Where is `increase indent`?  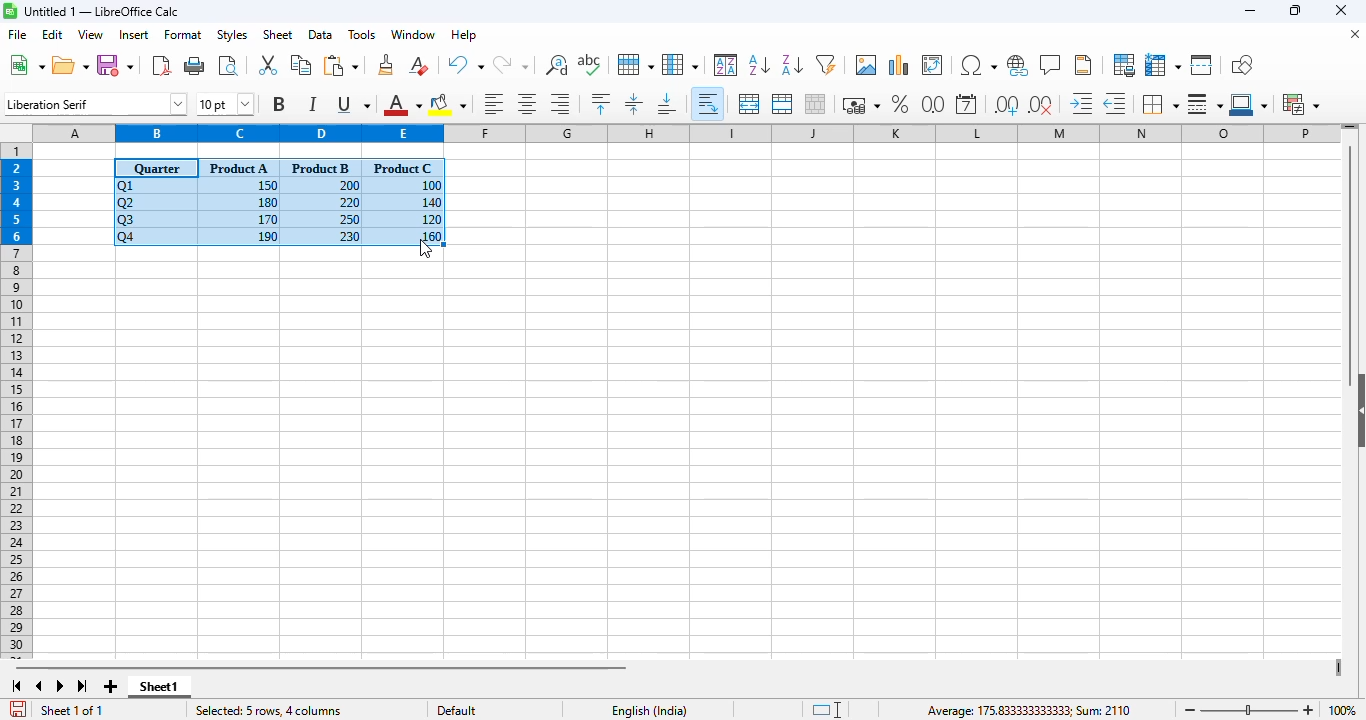
increase indent is located at coordinates (1082, 103).